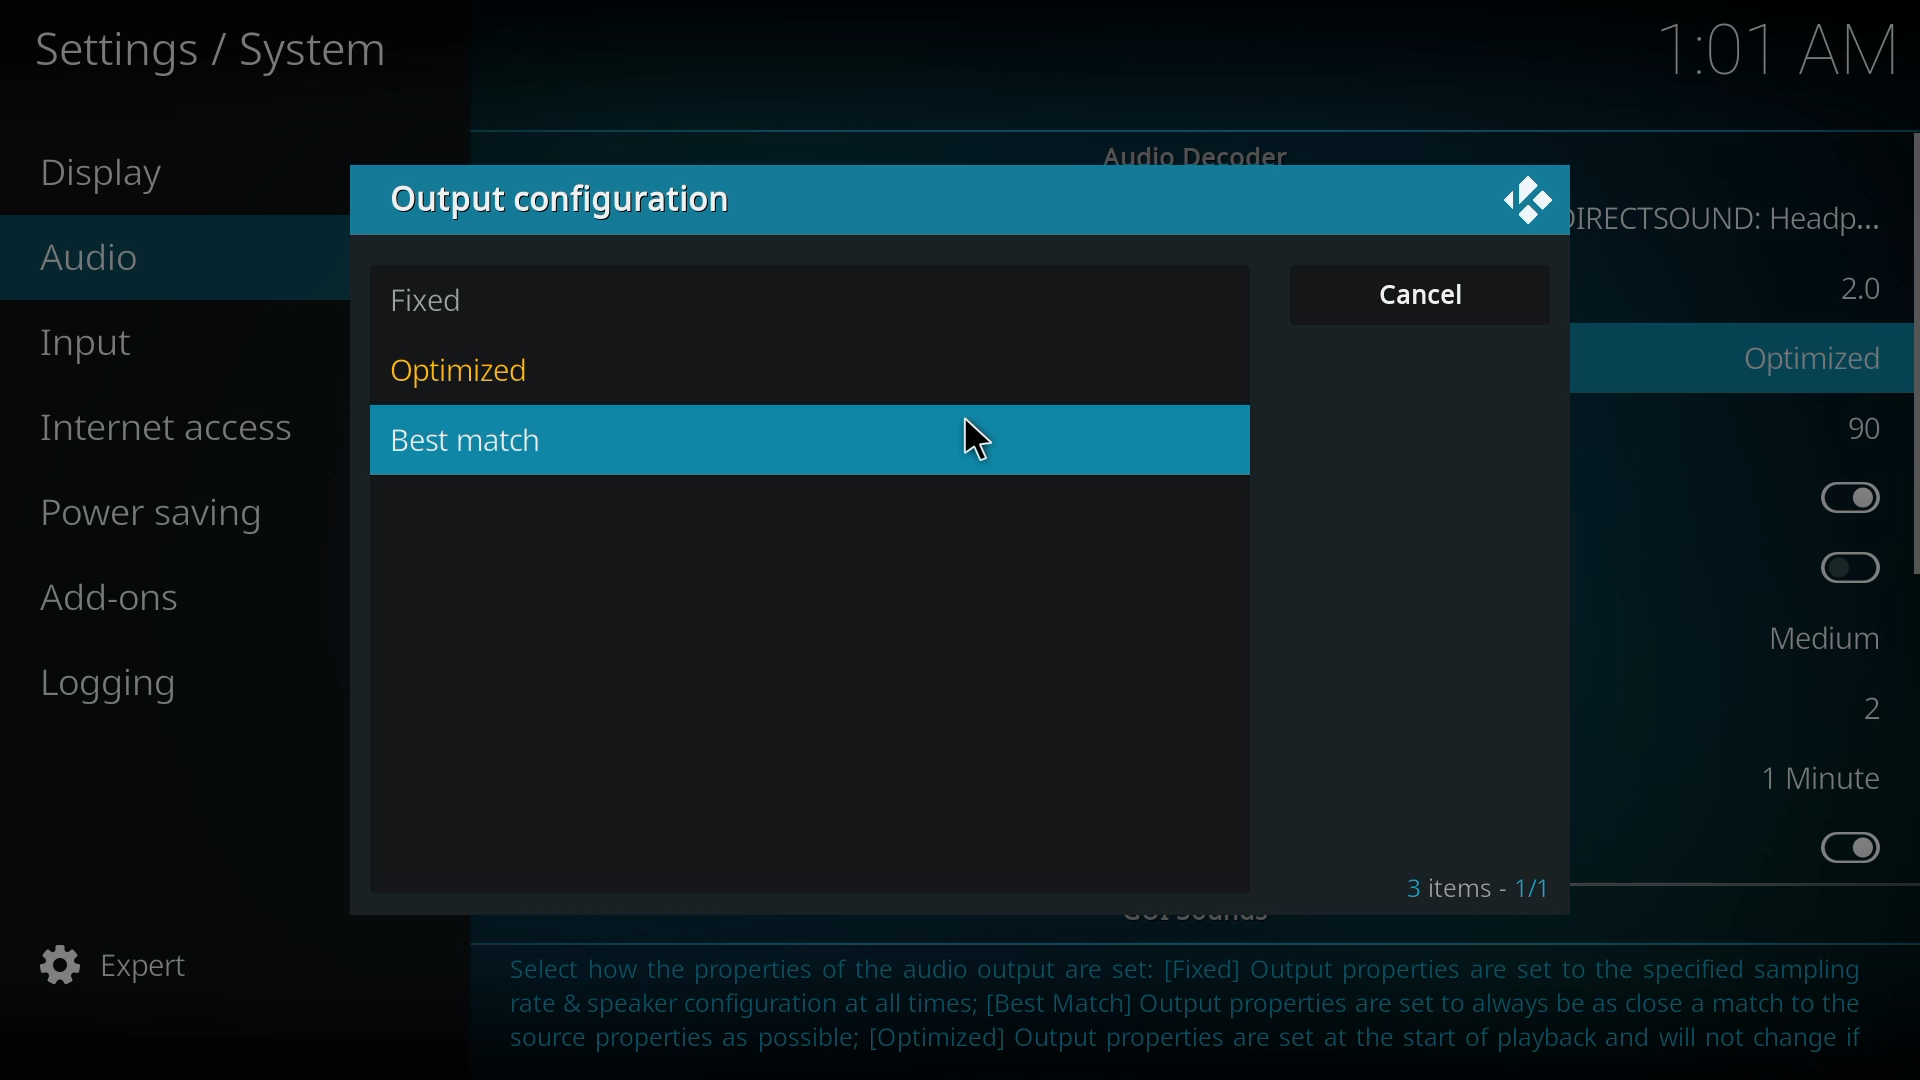  What do you see at coordinates (119, 962) in the screenshot?
I see `expert` at bounding box center [119, 962].